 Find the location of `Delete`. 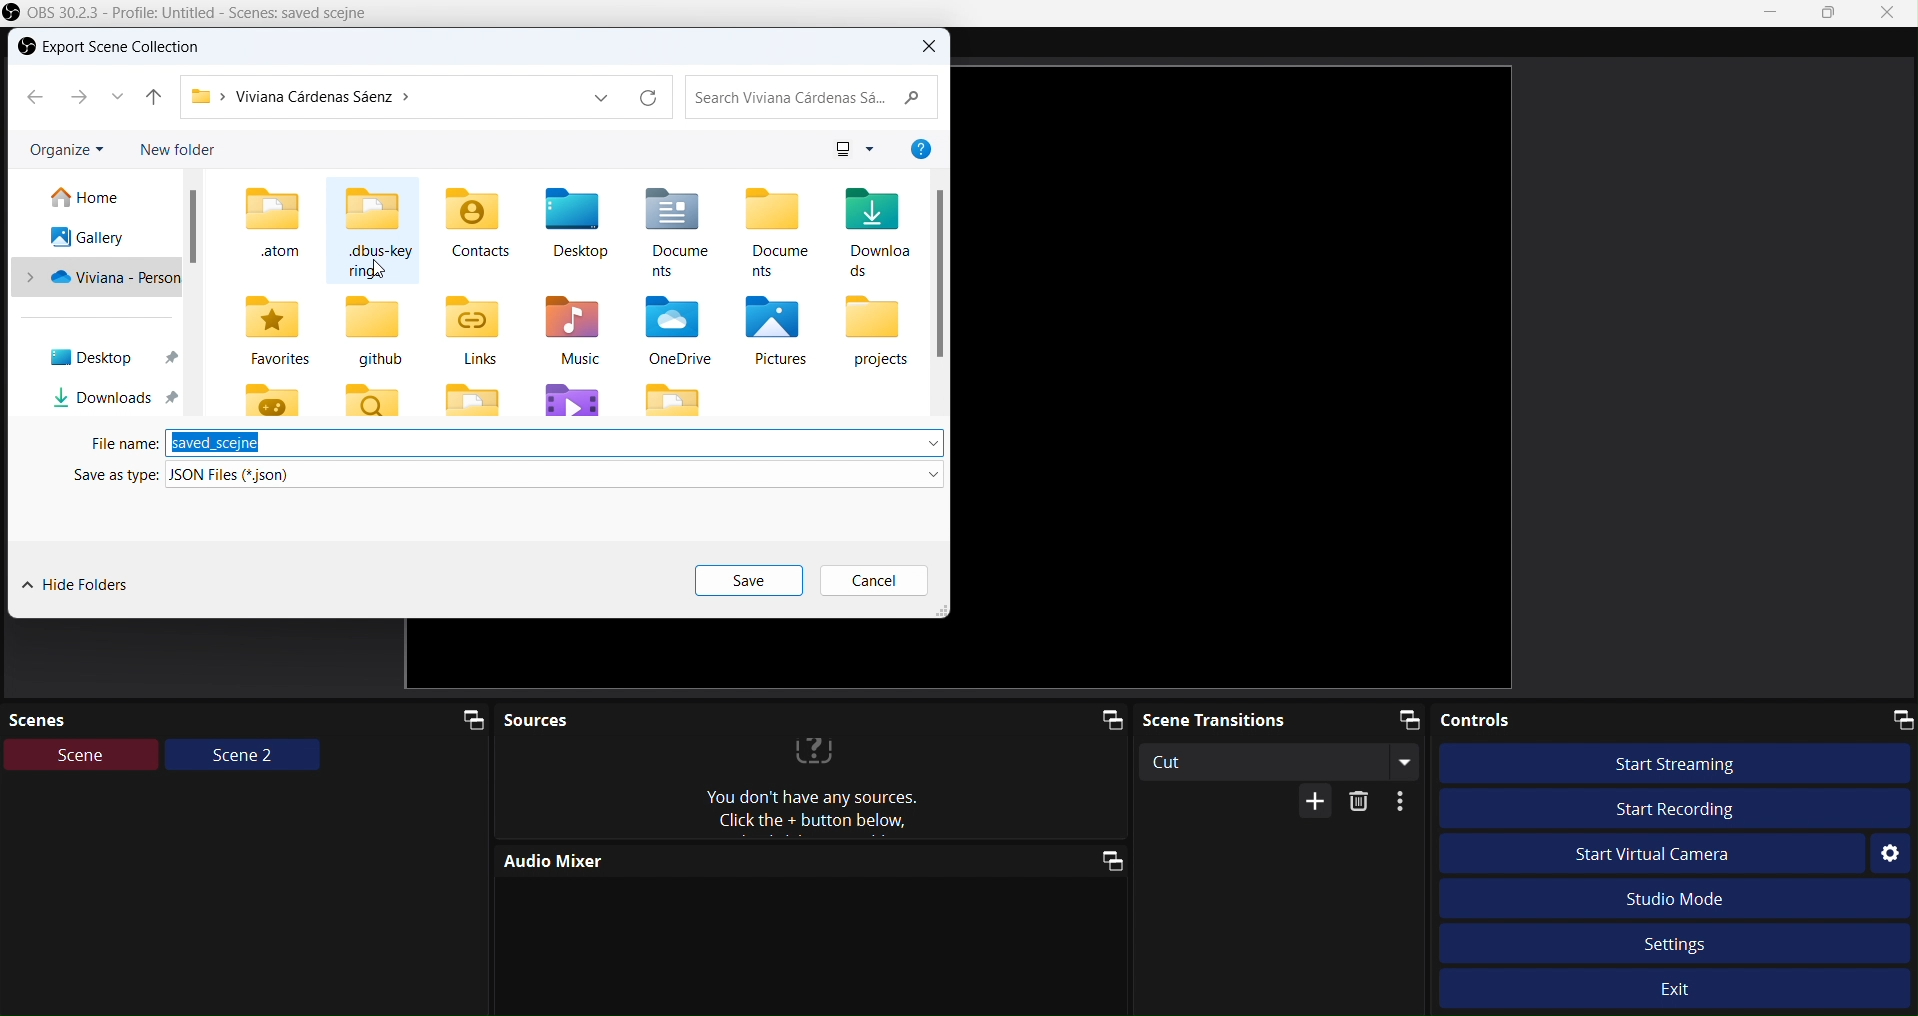

Delete is located at coordinates (1359, 803).